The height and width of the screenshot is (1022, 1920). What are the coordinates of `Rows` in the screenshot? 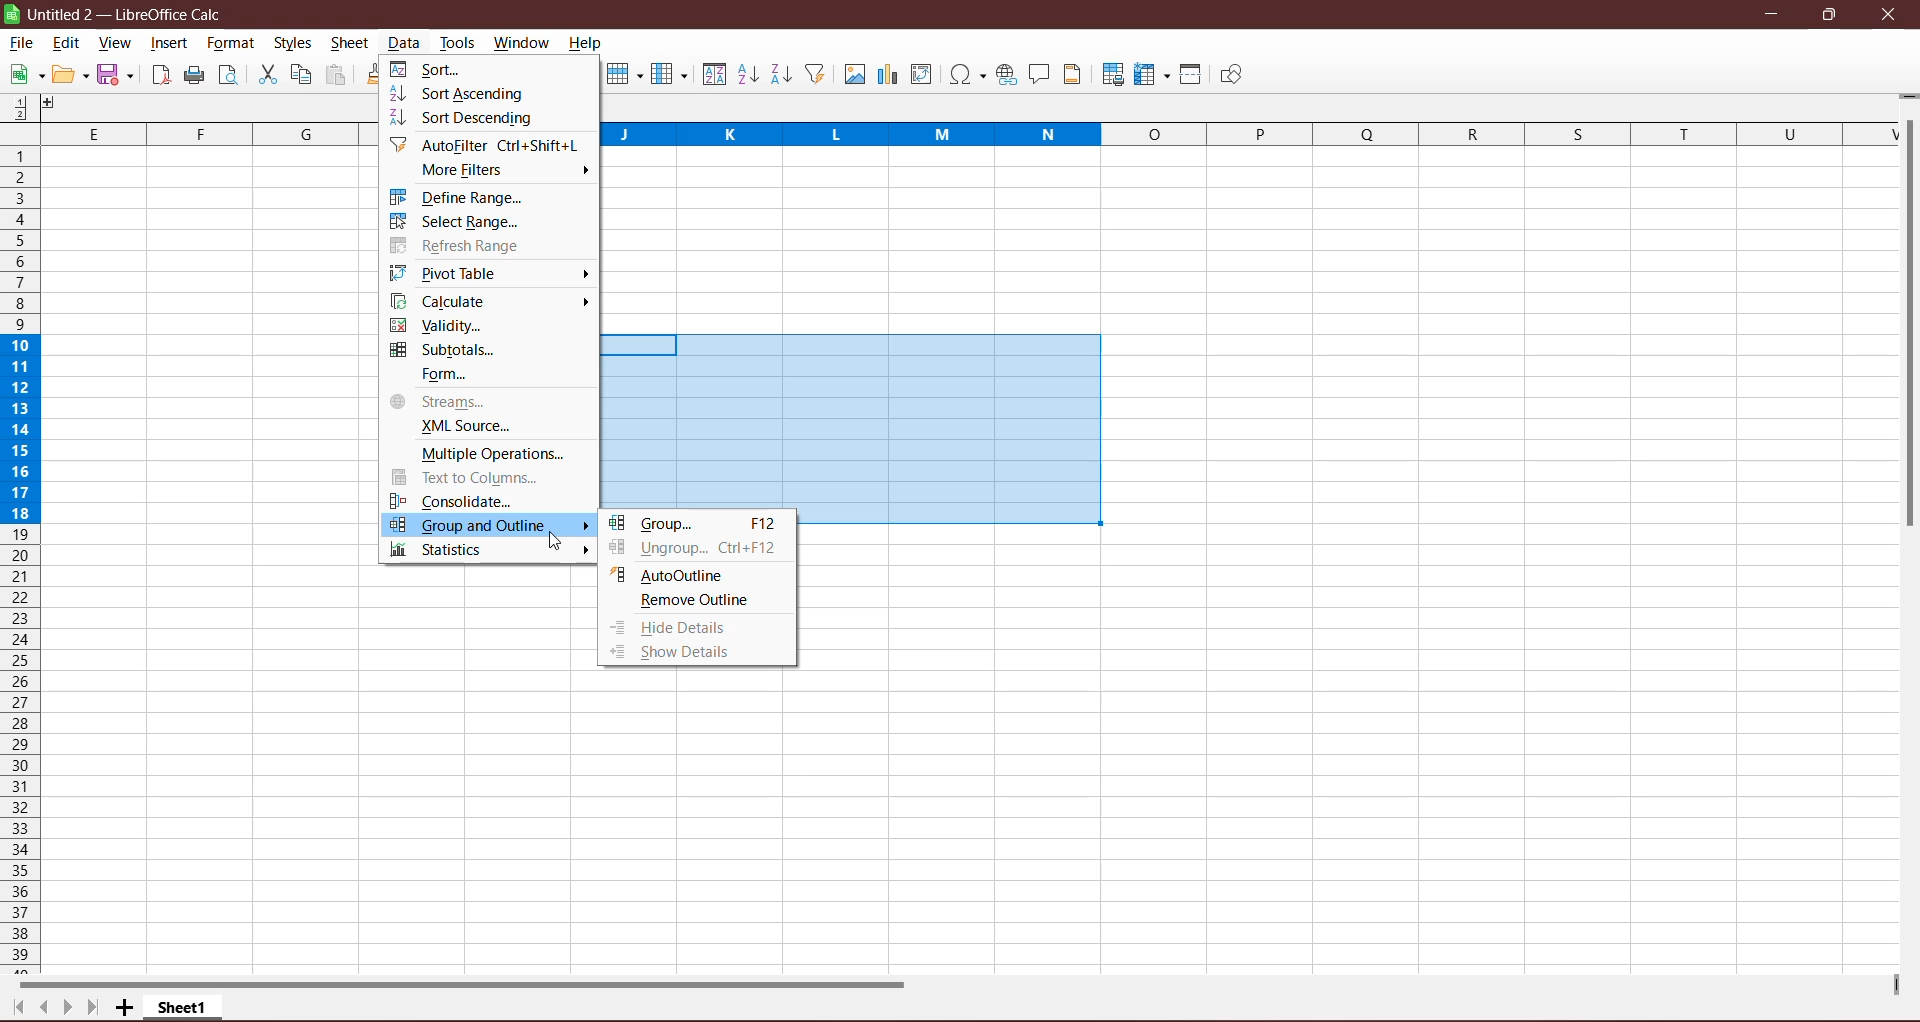 It's located at (622, 76).